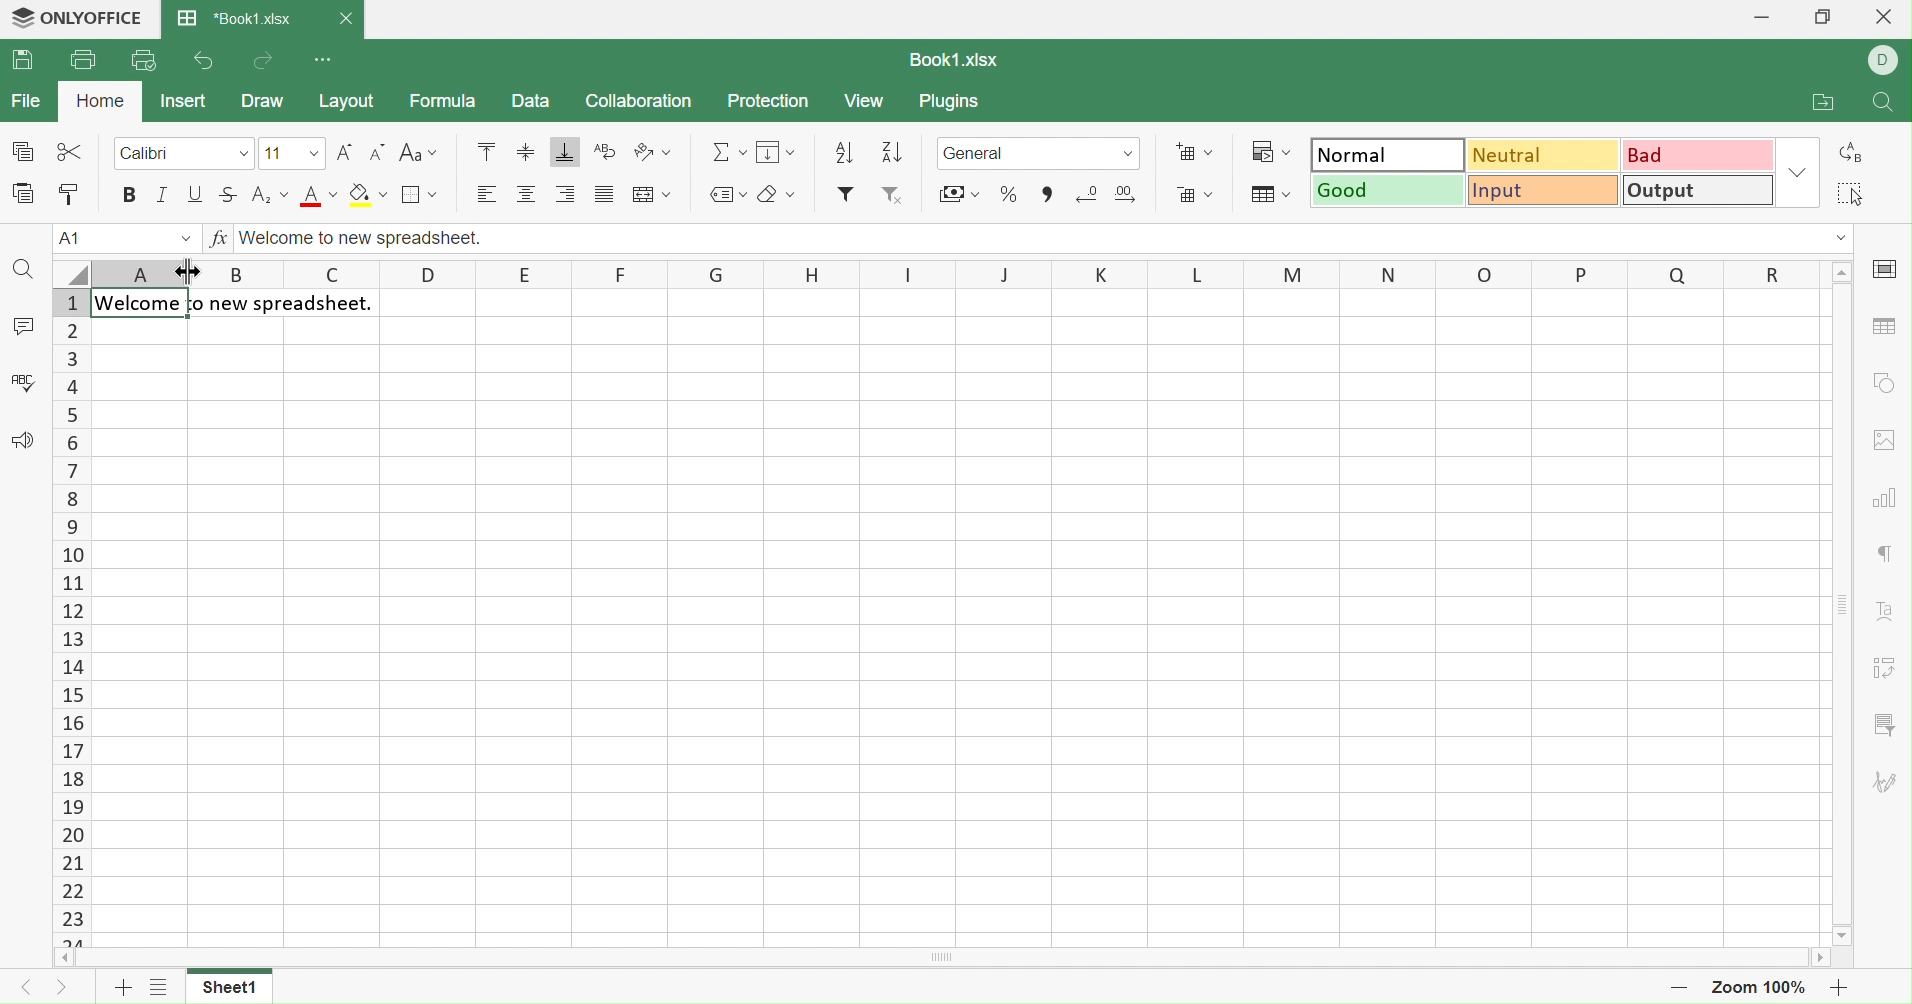  What do you see at coordinates (363, 237) in the screenshot?
I see `Welcome to new spreadsheet` at bounding box center [363, 237].